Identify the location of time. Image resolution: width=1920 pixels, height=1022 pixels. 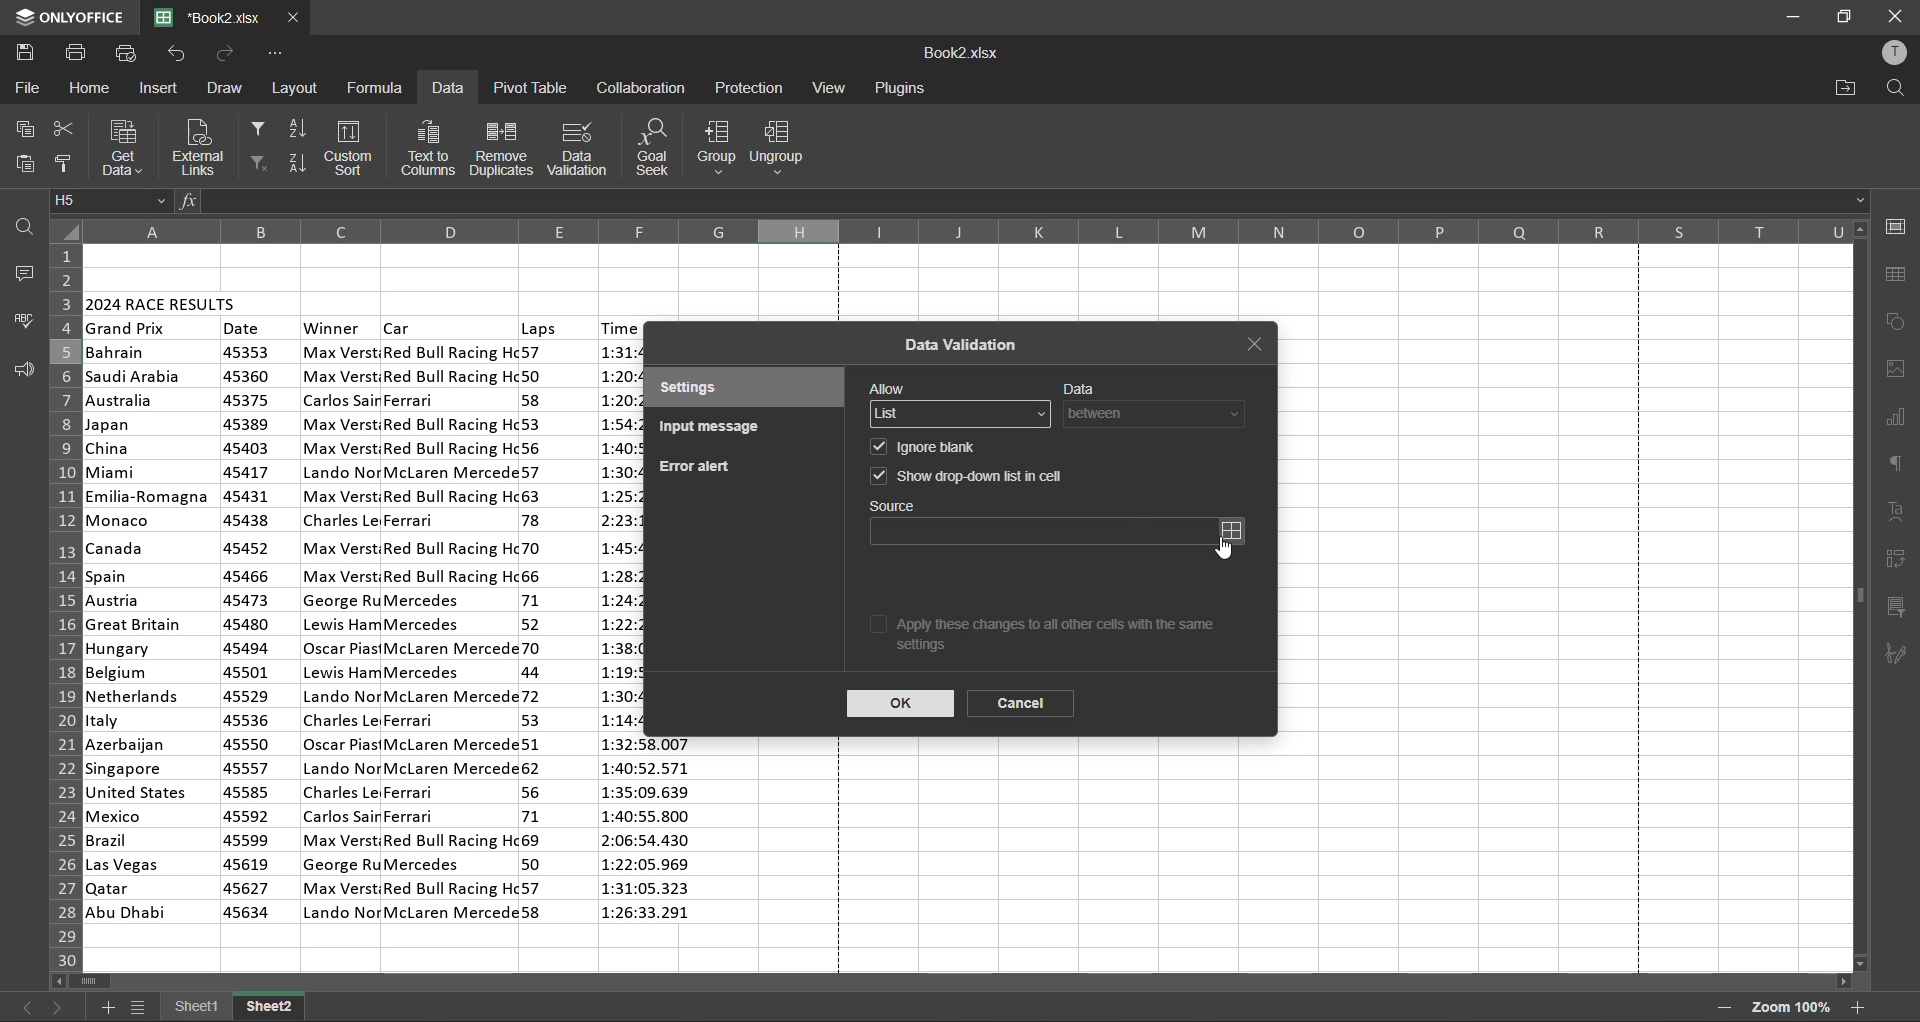
(618, 327).